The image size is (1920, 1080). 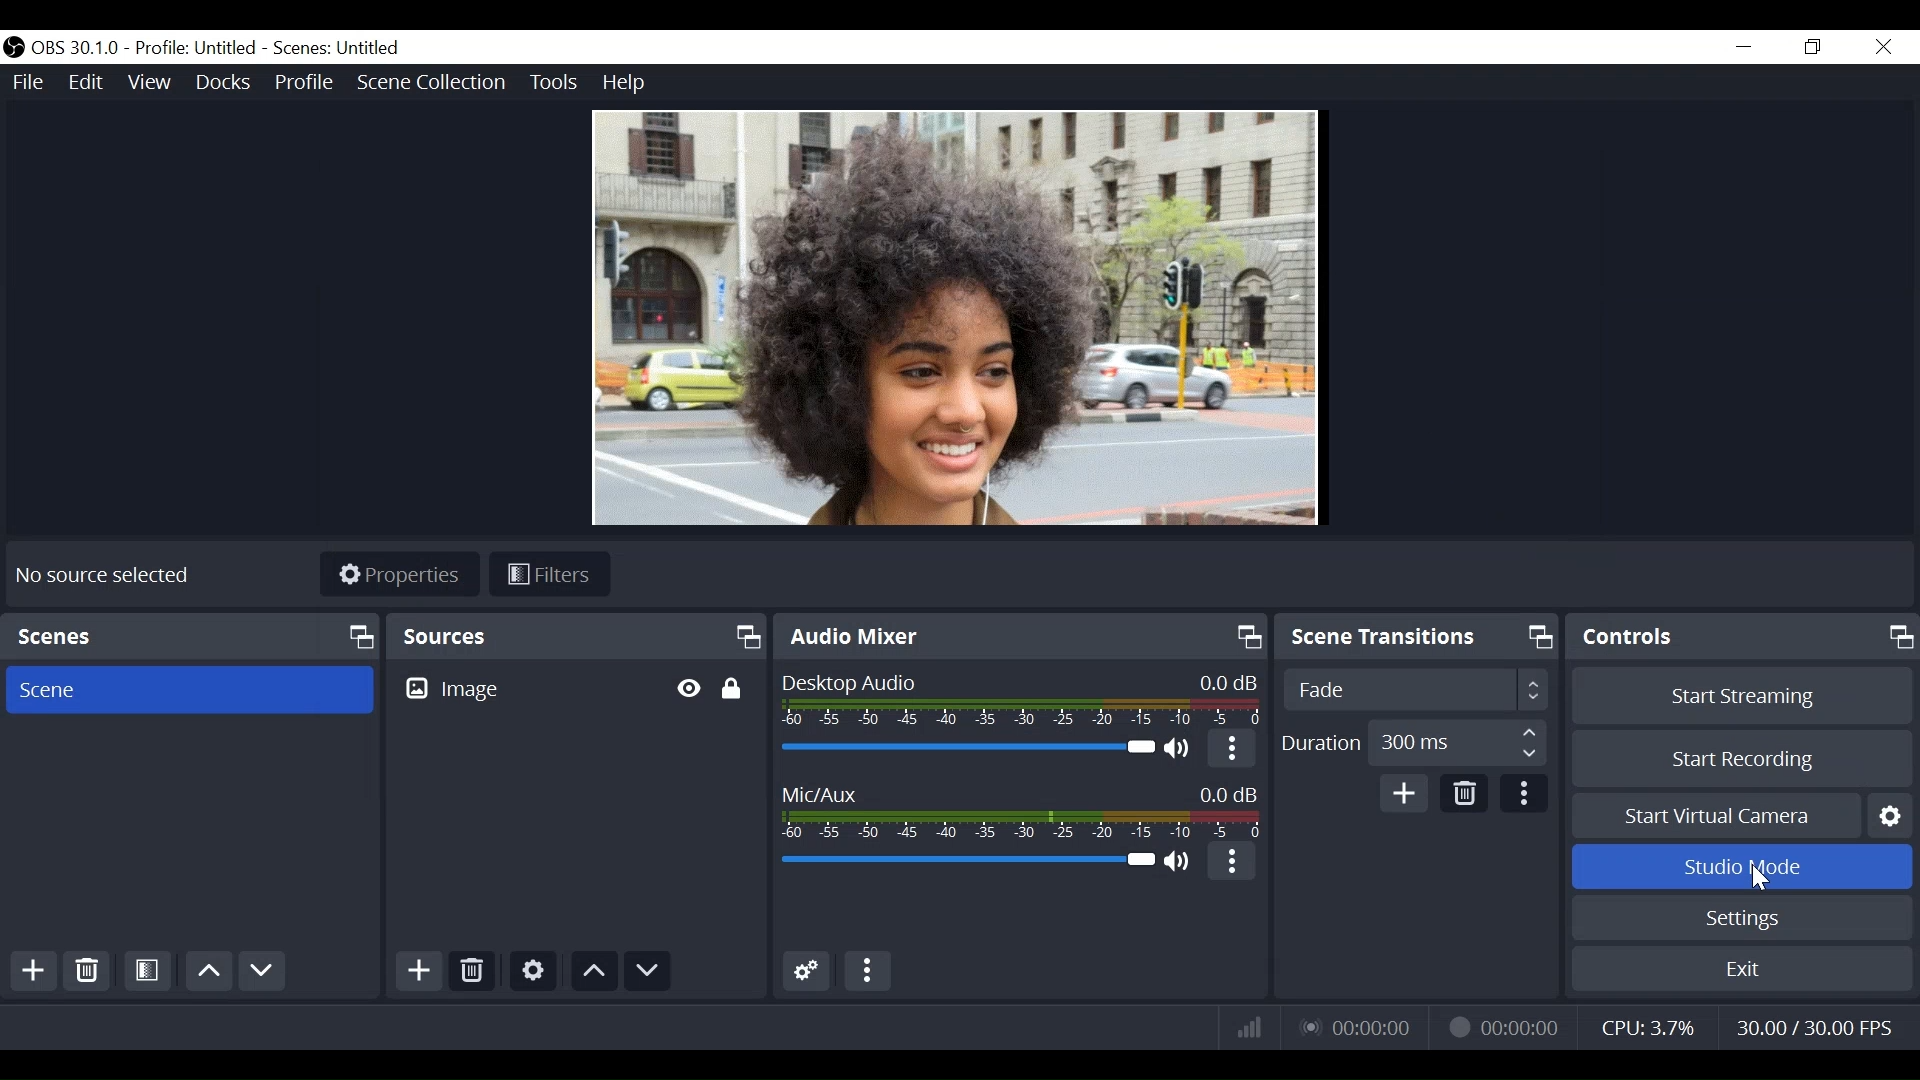 What do you see at coordinates (1889, 816) in the screenshot?
I see `Settings` at bounding box center [1889, 816].